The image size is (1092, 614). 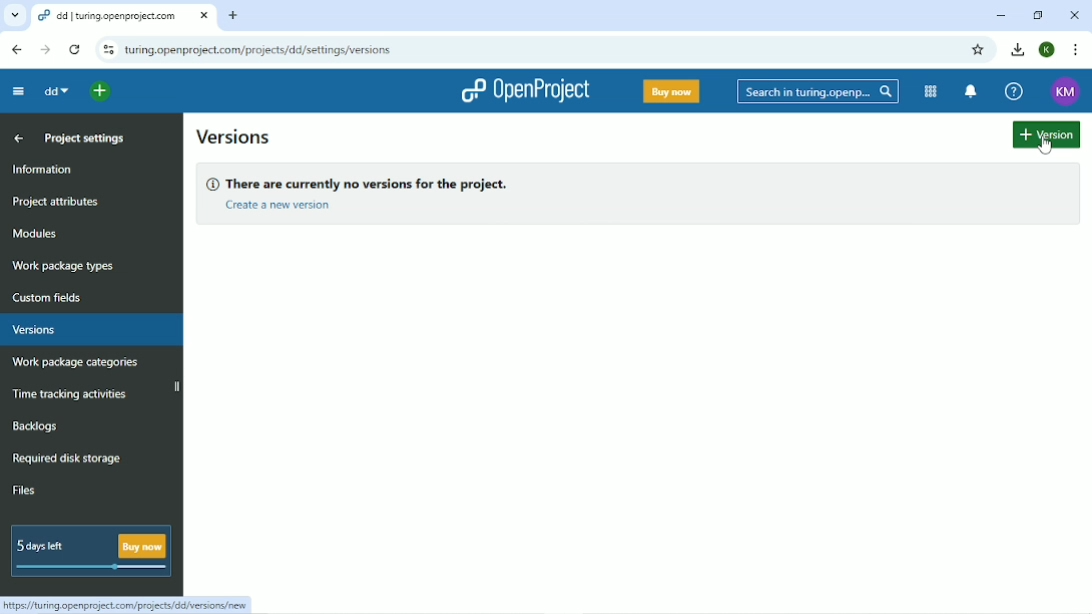 What do you see at coordinates (99, 92) in the screenshot?
I see `Select a project` at bounding box center [99, 92].